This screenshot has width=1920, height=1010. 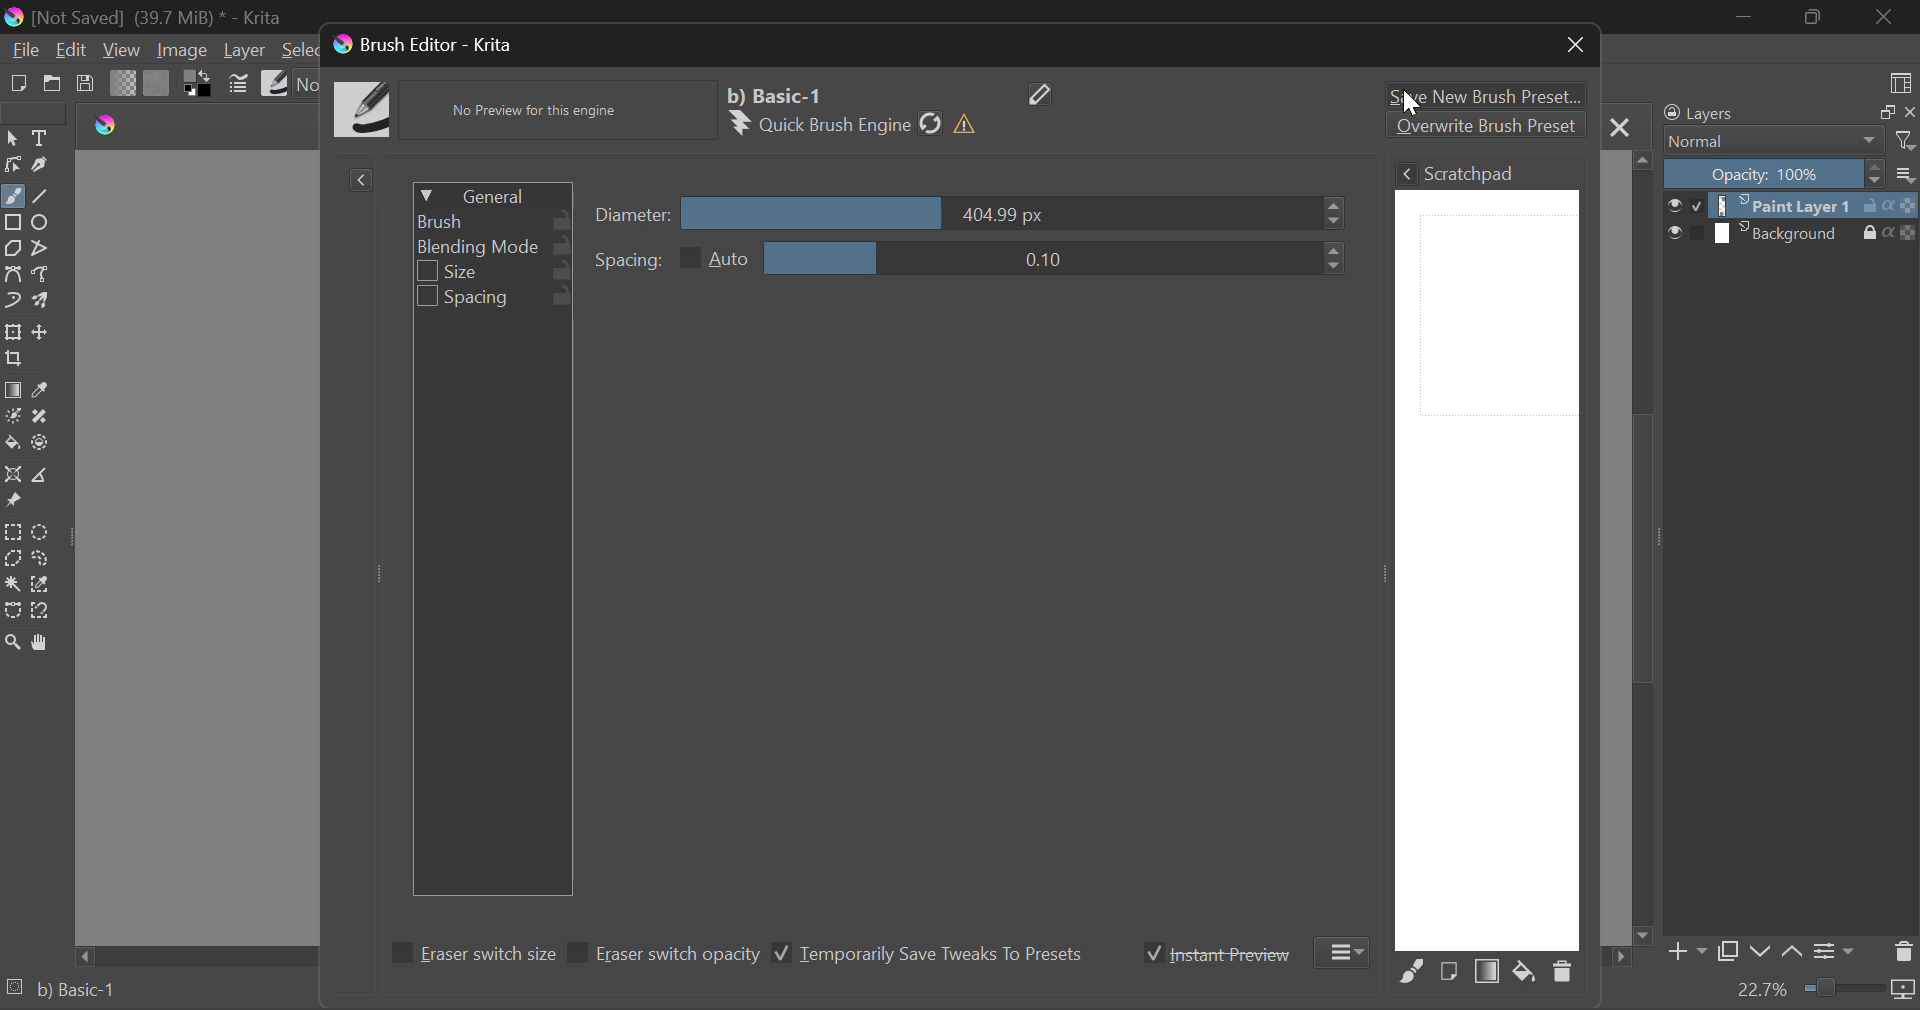 I want to click on Spacing, so click(x=970, y=258).